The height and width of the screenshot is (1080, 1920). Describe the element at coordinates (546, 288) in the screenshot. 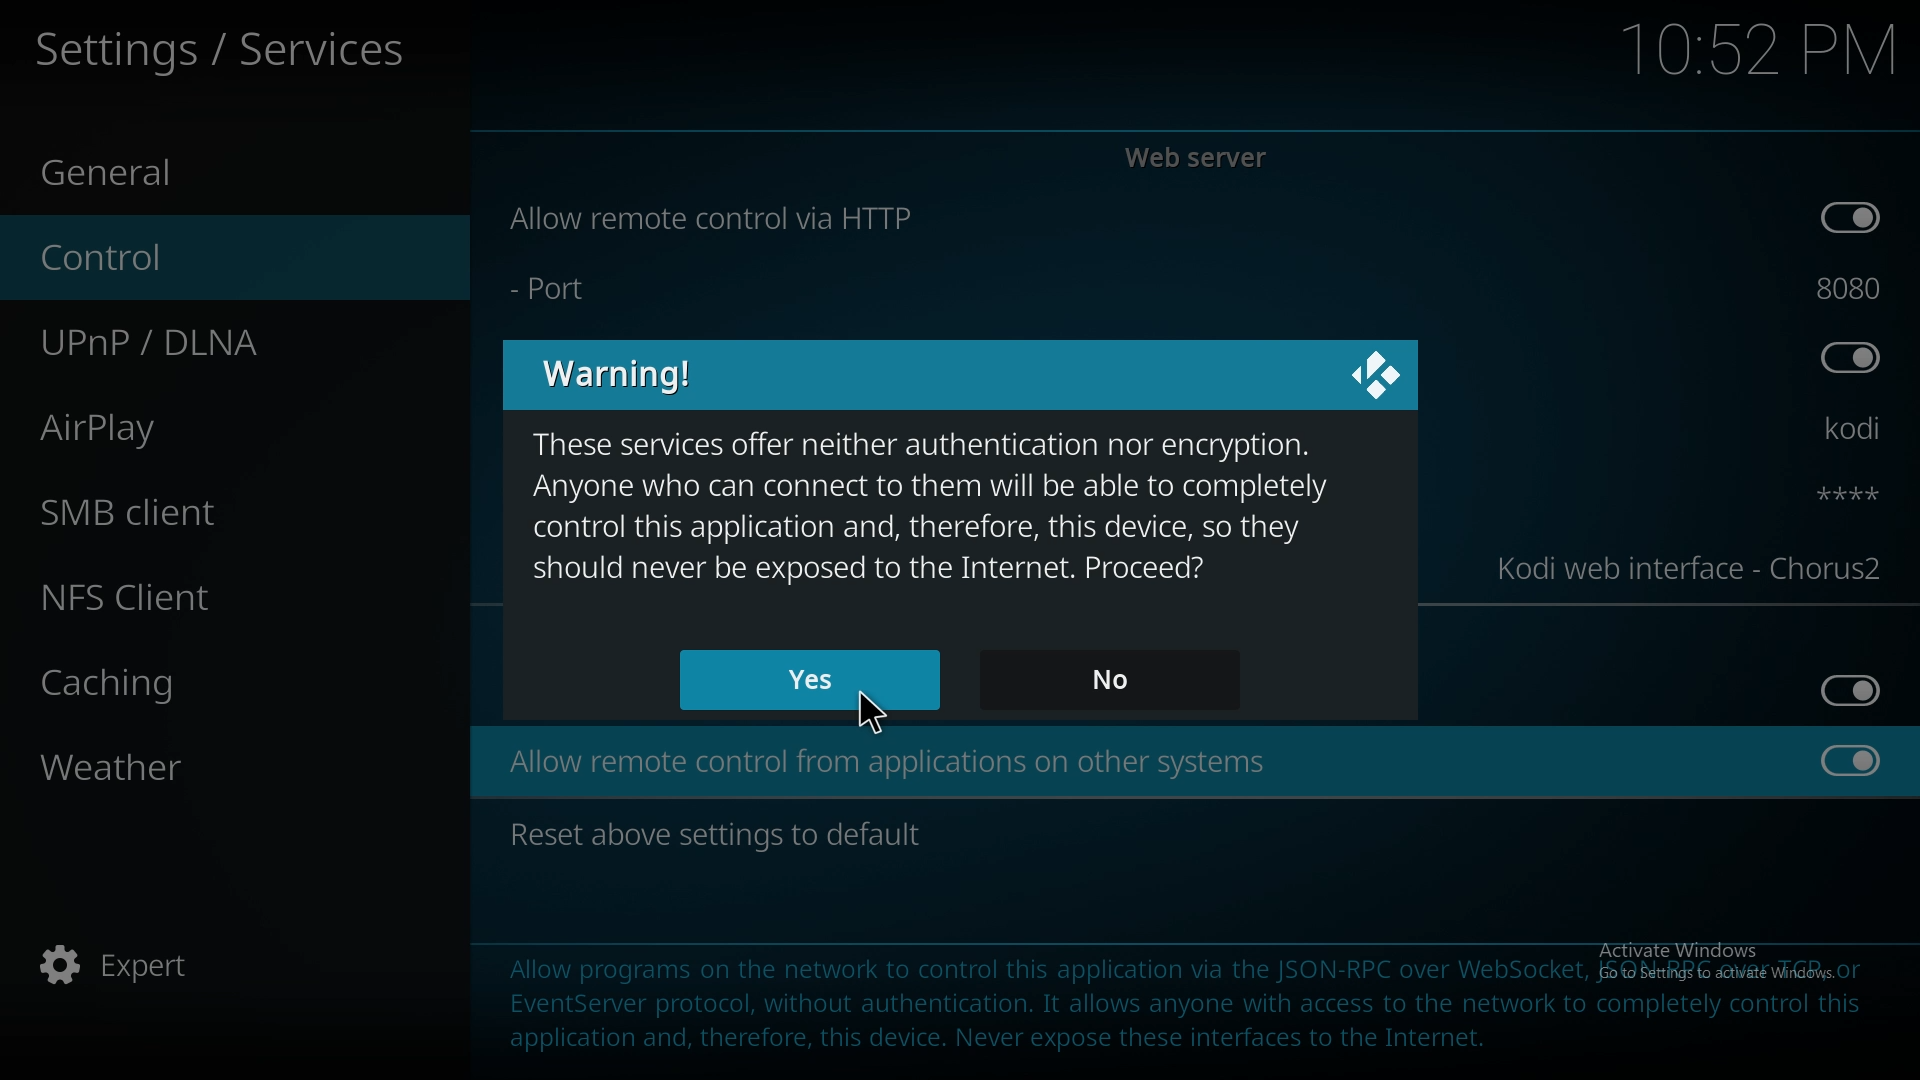

I see `Port` at that location.